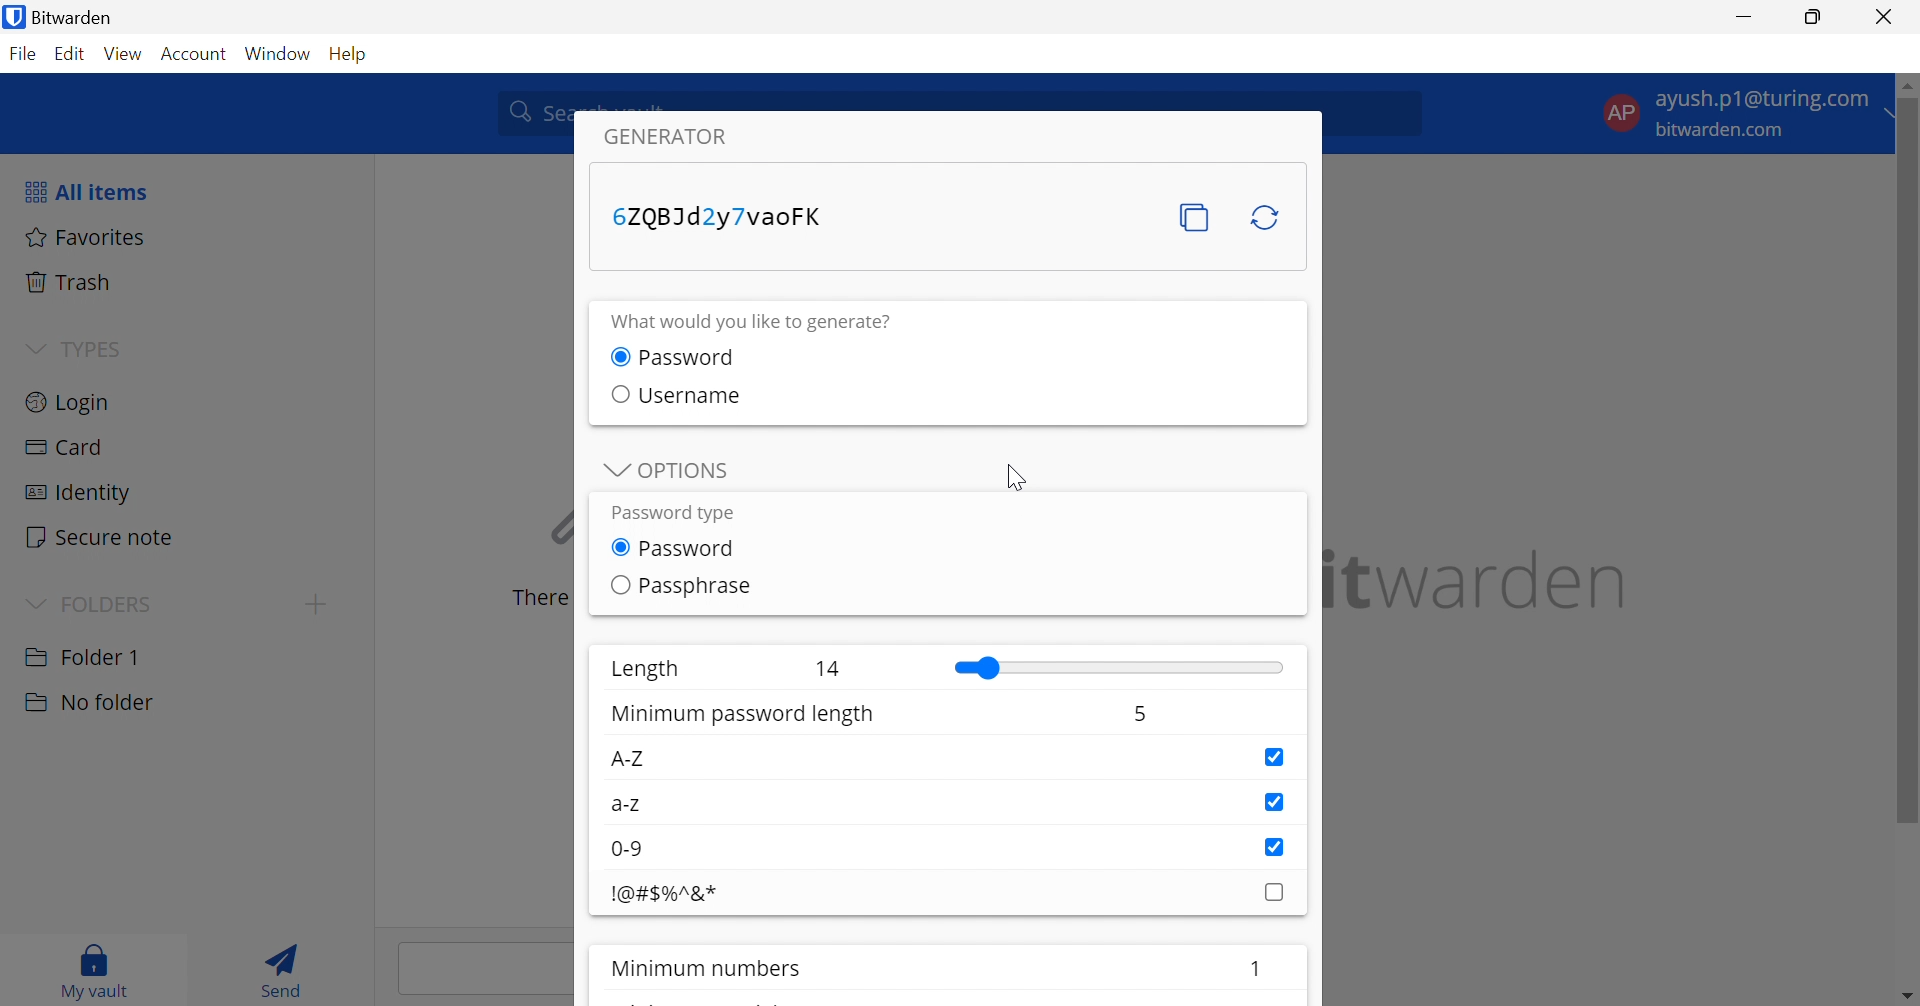 The width and height of the screenshot is (1920, 1006). I want to click on Edit, so click(73, 55).